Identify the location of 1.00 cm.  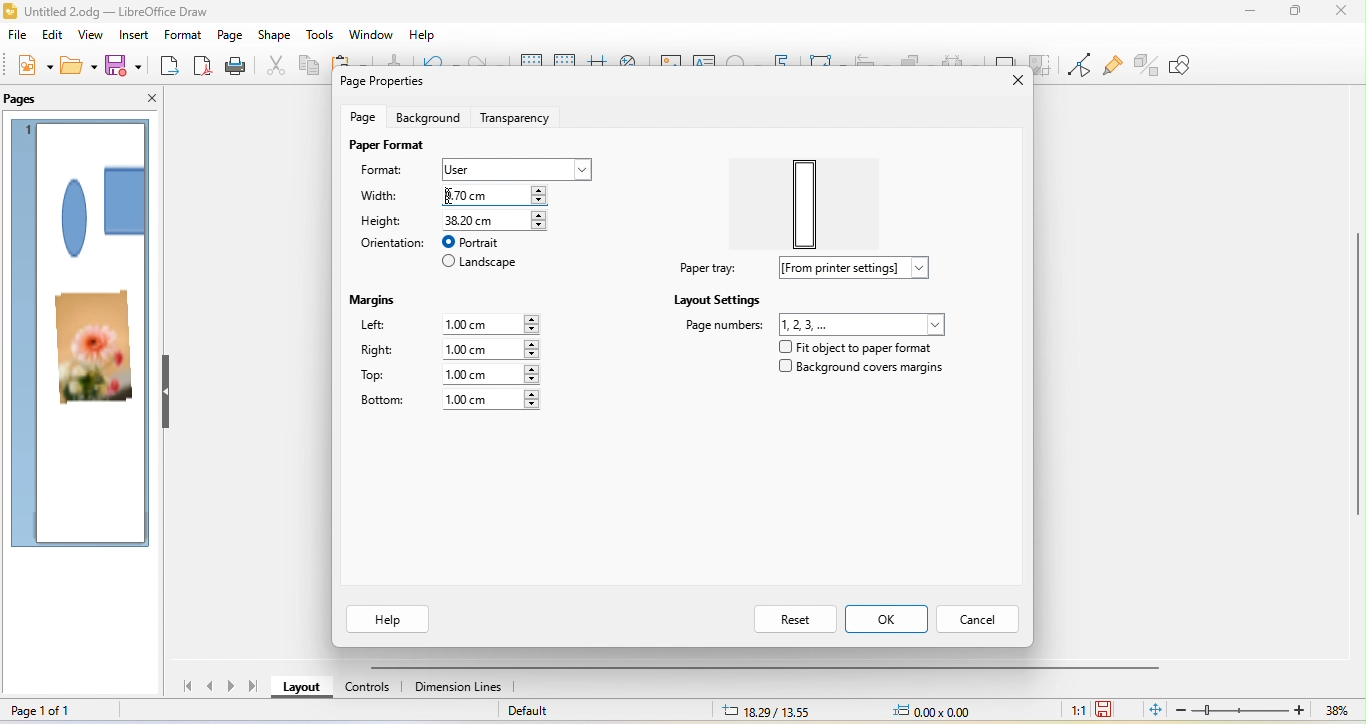
(496, 402).